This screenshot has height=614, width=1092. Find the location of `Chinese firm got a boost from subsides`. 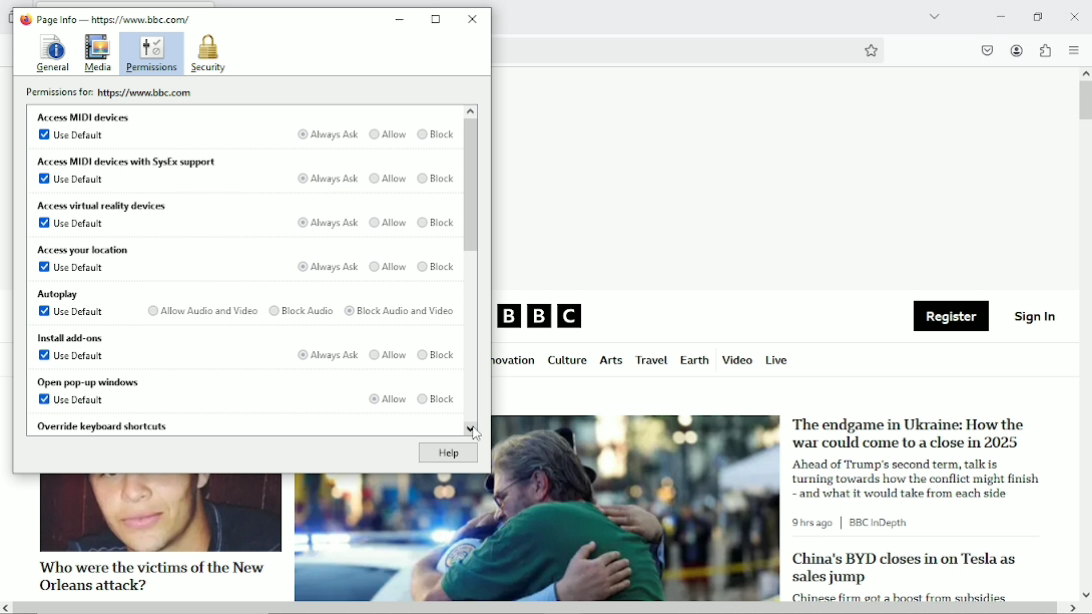

Chinese firm got a boost from subsides is located at coordinates (899, 595).